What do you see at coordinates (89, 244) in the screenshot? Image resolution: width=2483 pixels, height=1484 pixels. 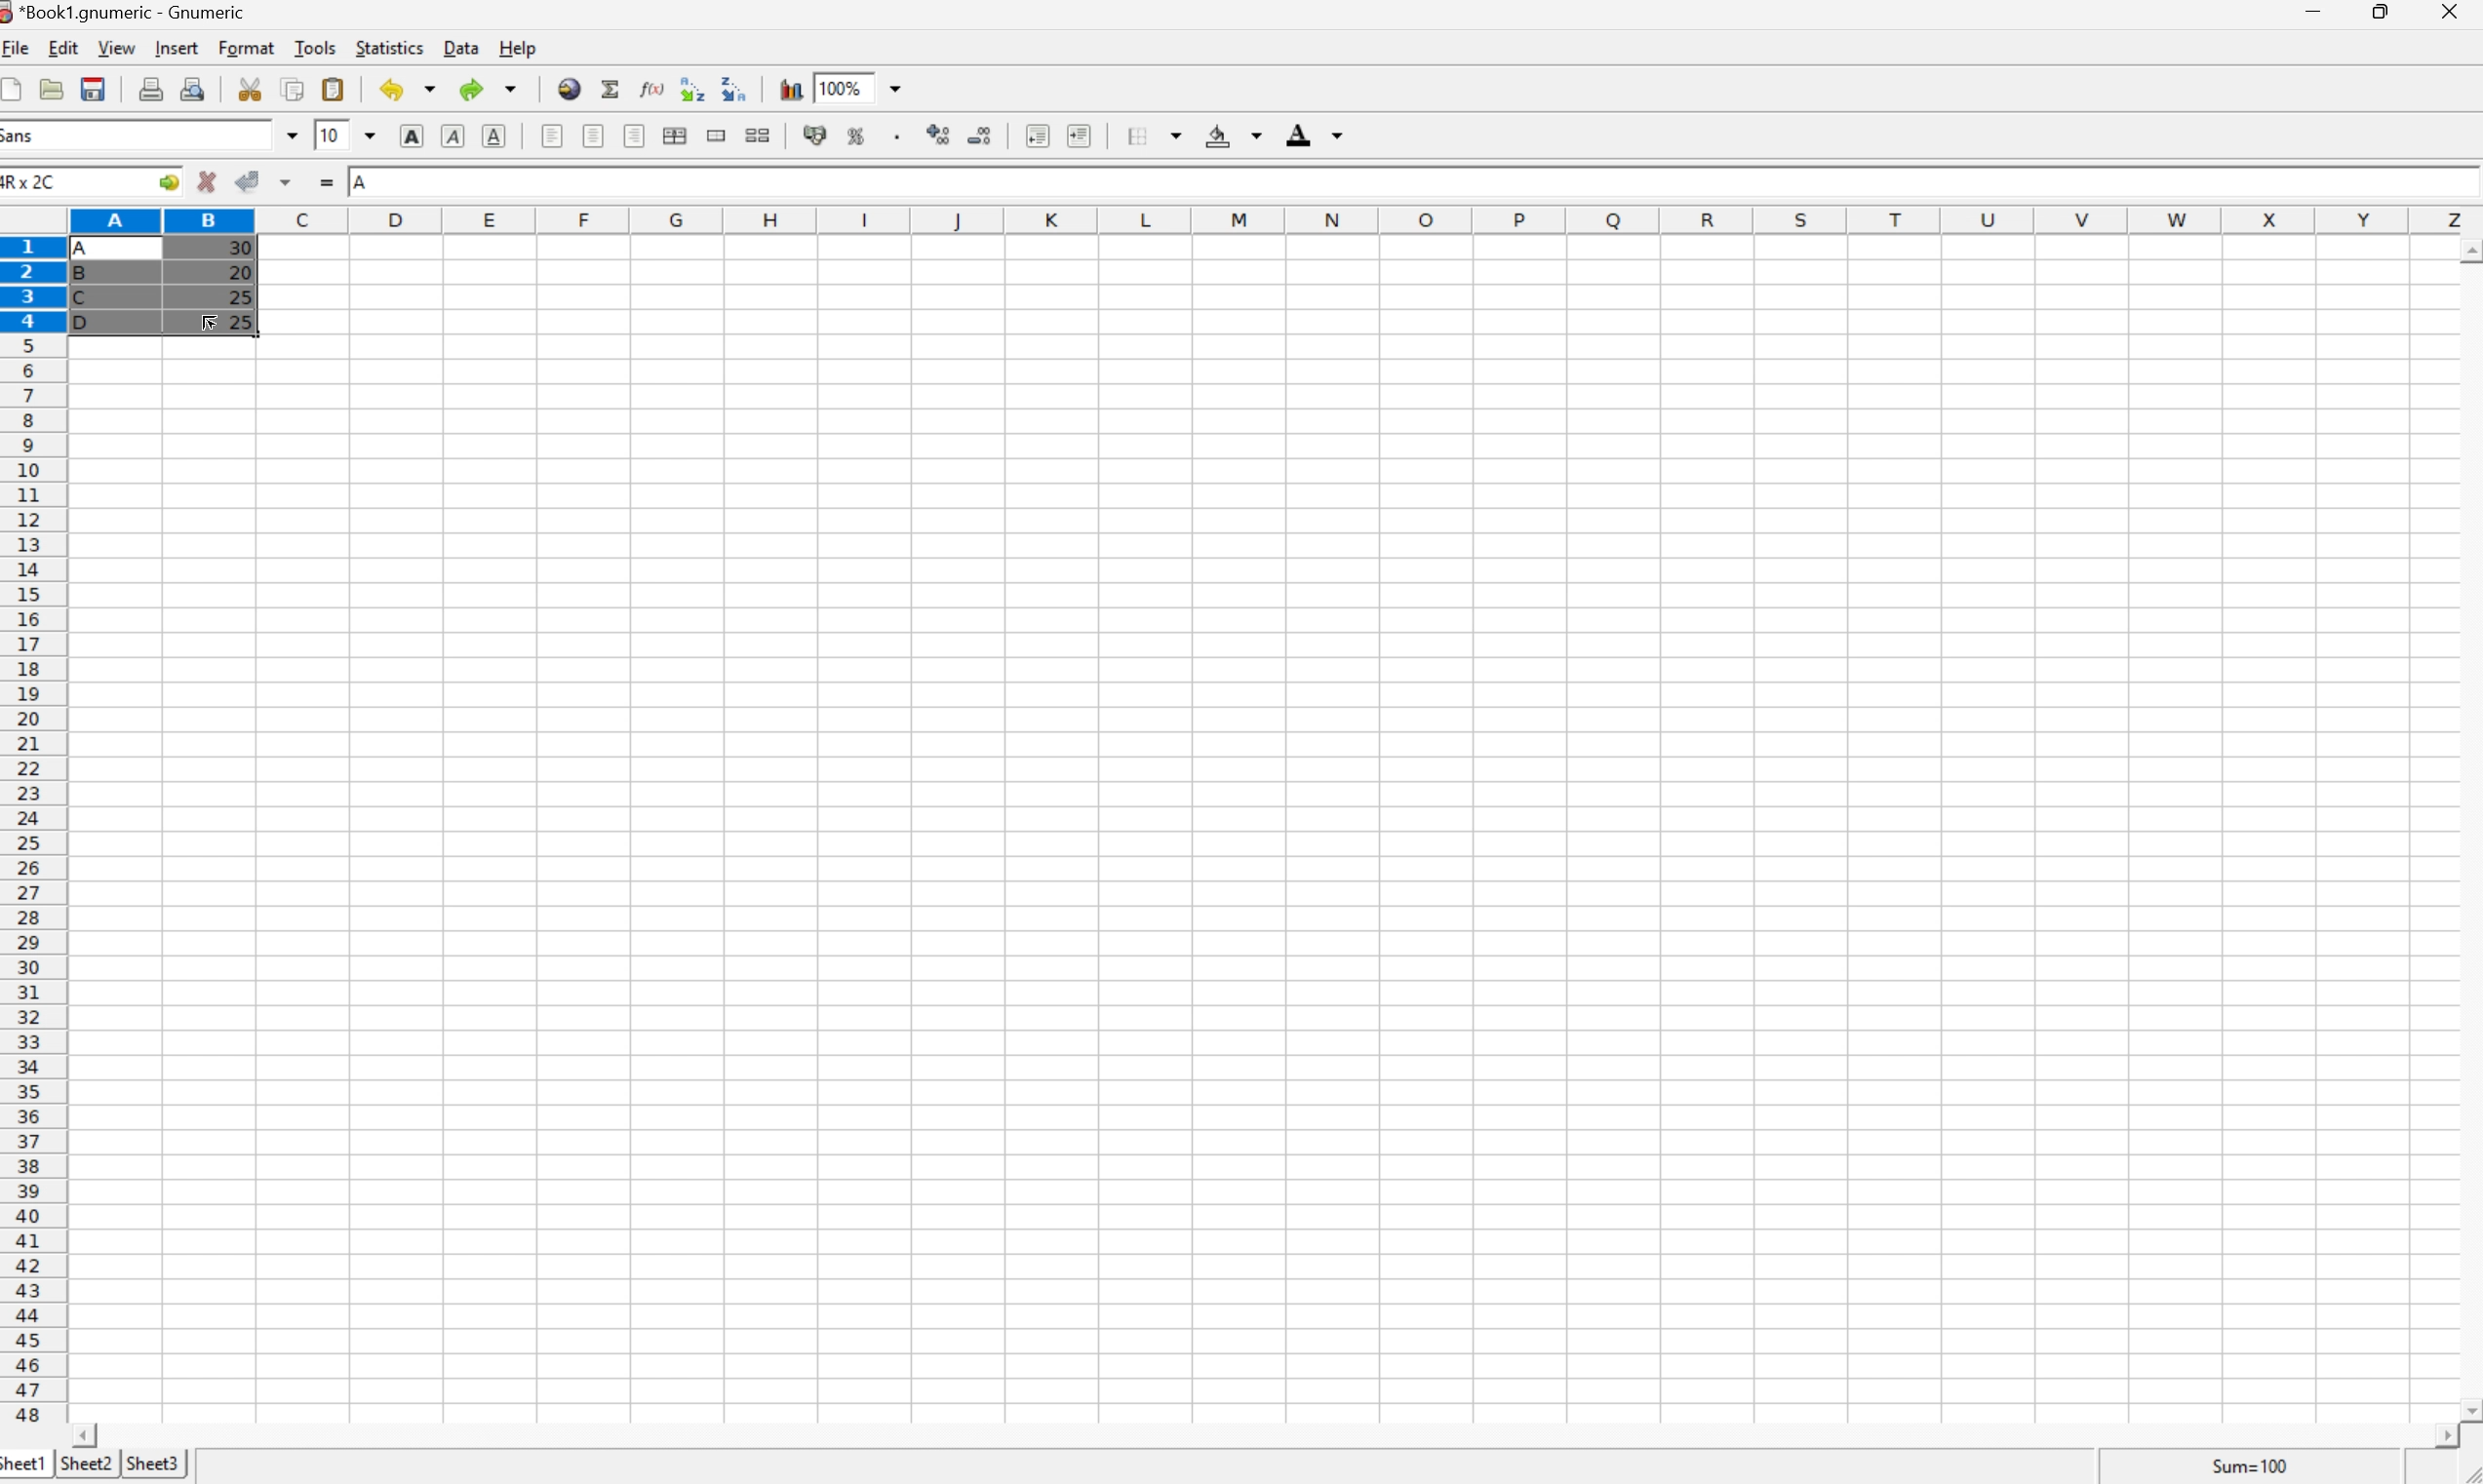 I see `A` at bounding box center [89, 244].